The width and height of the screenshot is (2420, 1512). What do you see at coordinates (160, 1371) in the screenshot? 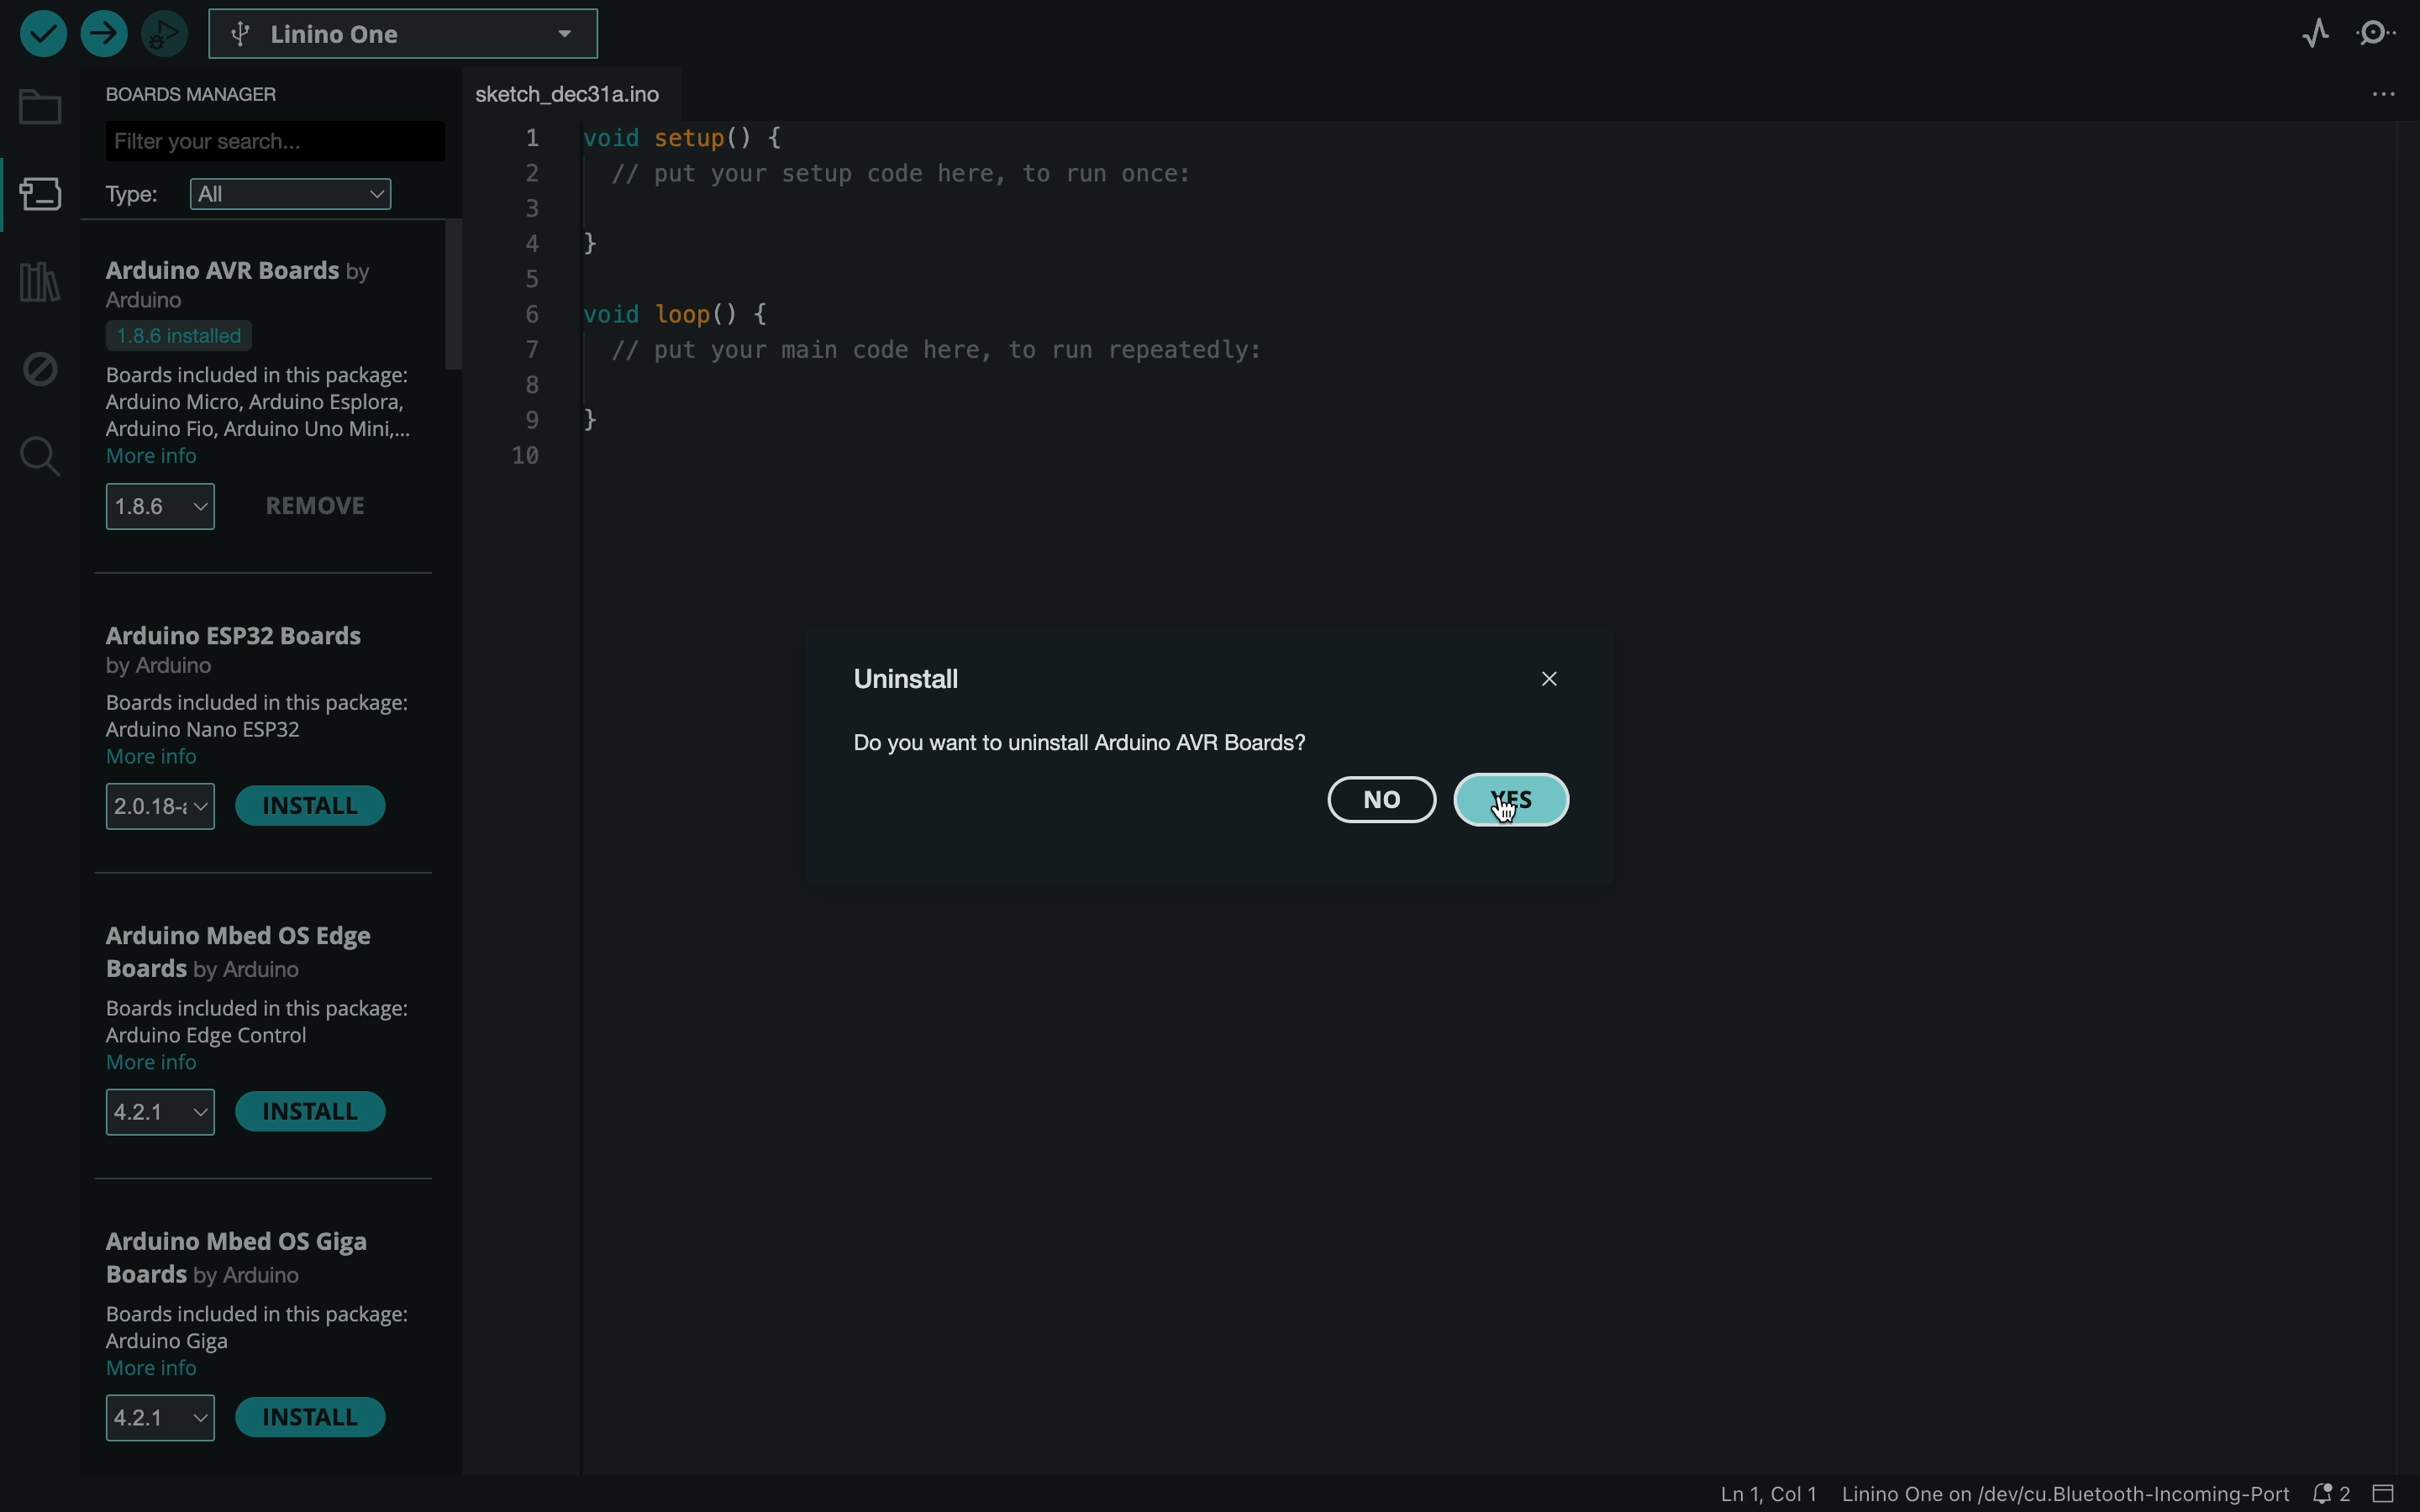
I see `more info` at bounding box center [160, 1371].